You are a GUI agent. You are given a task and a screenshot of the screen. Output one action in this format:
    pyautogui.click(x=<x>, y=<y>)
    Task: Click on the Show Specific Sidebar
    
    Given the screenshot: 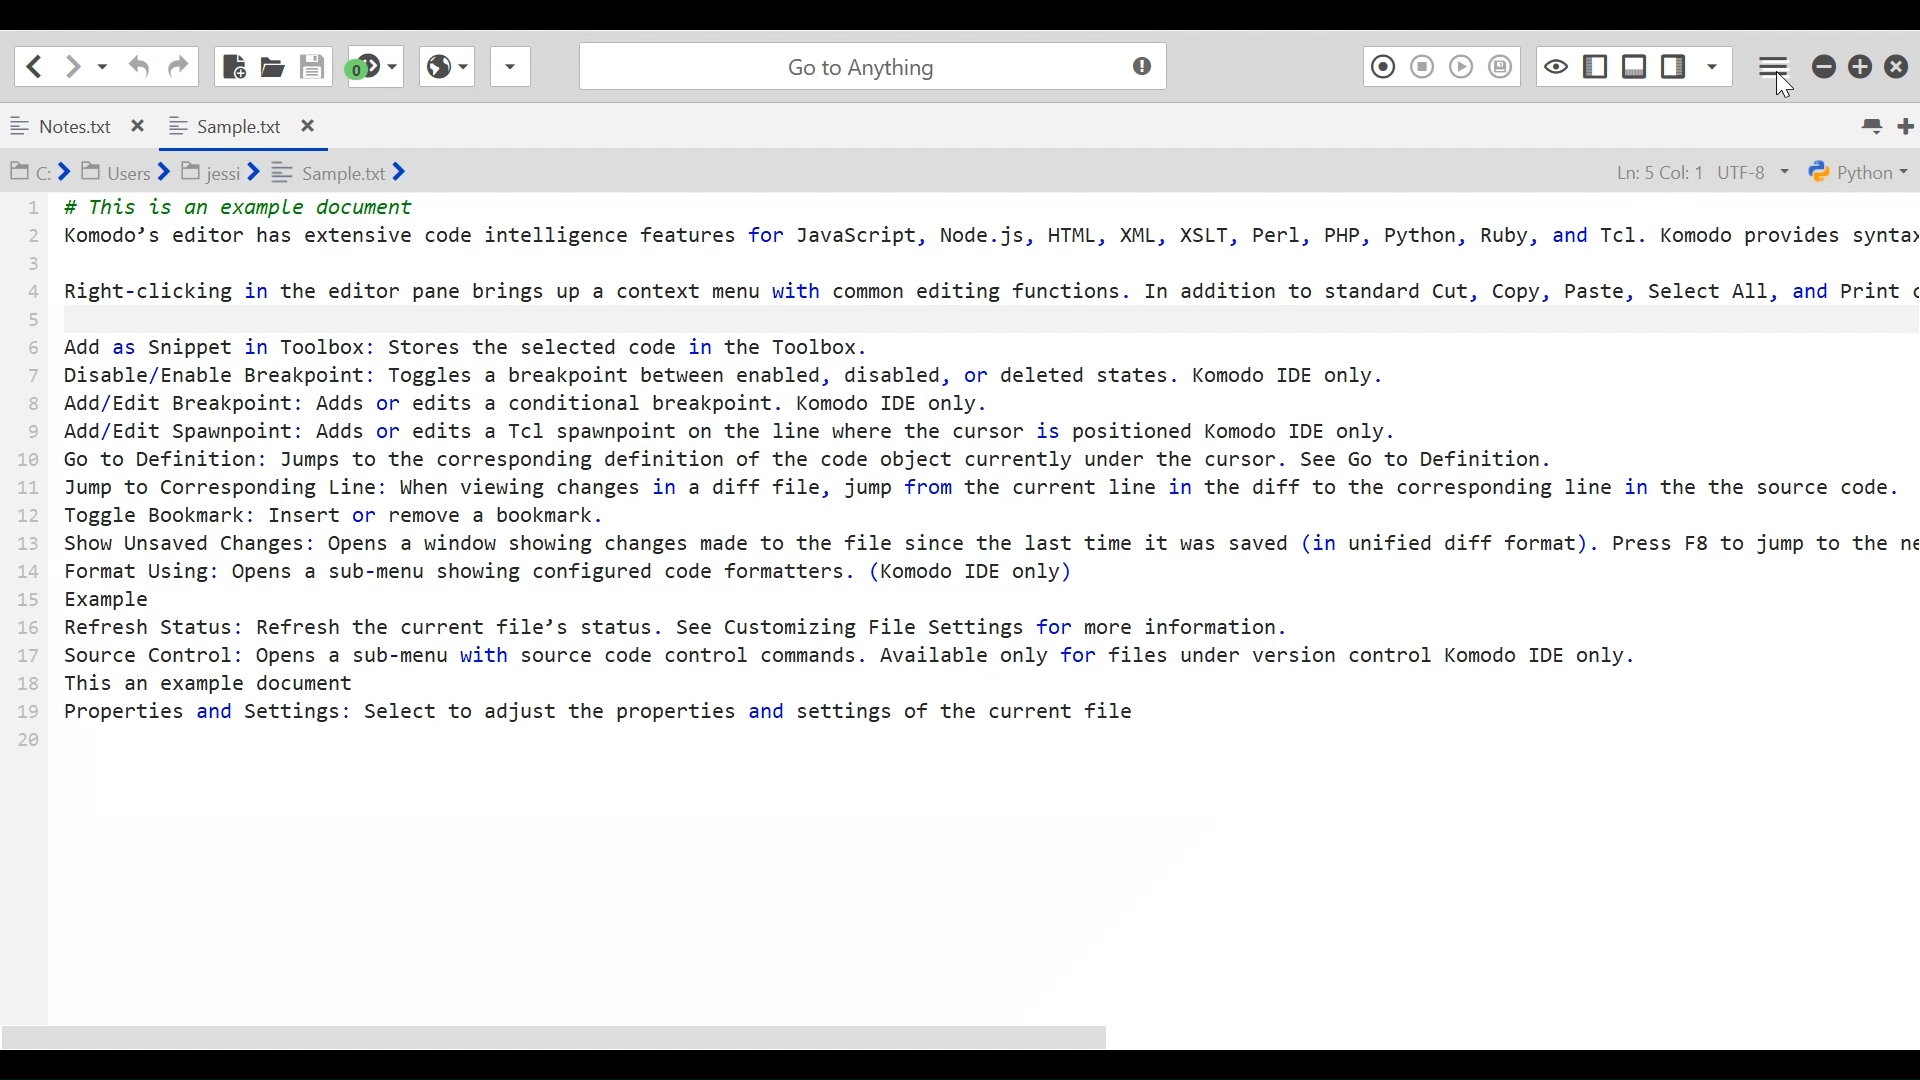 What is the action you would take?
    pyautogui.click(x=1713, y=65)
    